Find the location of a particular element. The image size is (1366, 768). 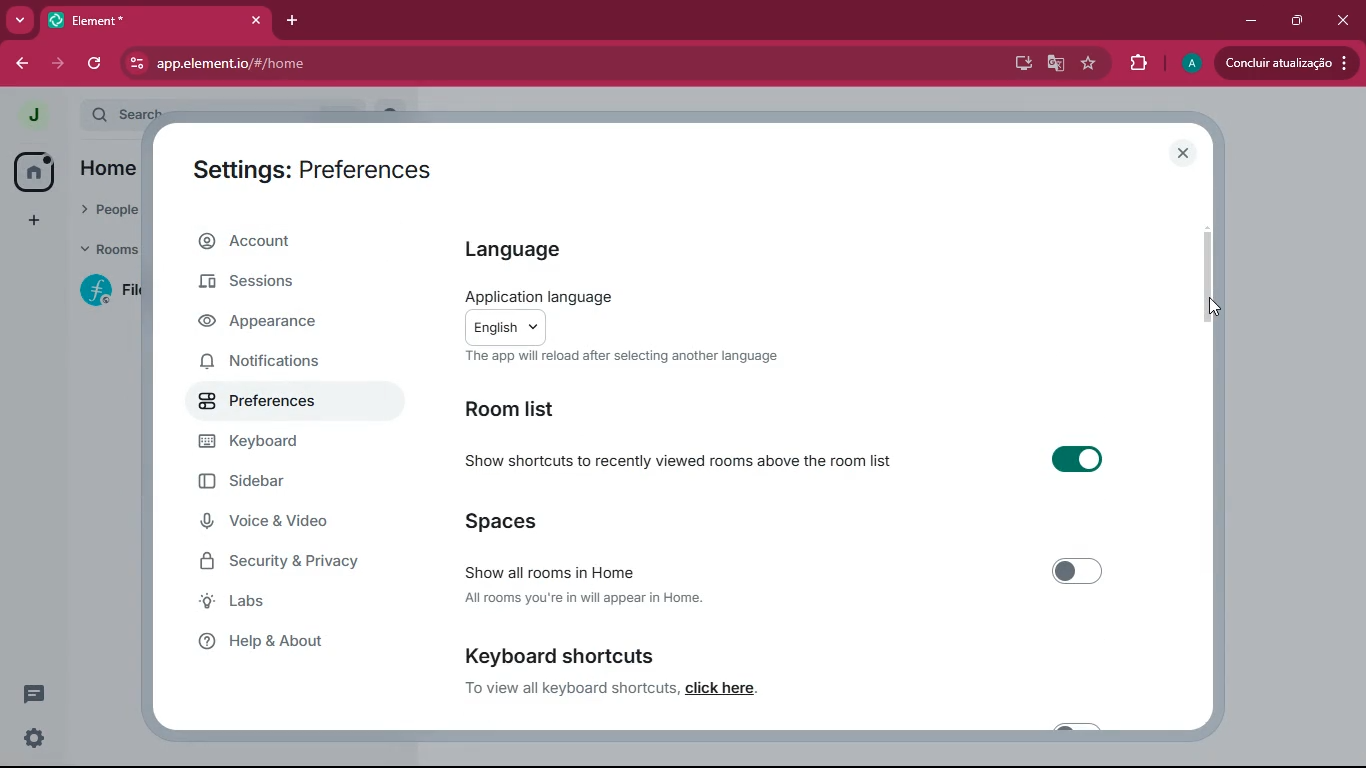

google translate is located at coordinates (1056, 64).